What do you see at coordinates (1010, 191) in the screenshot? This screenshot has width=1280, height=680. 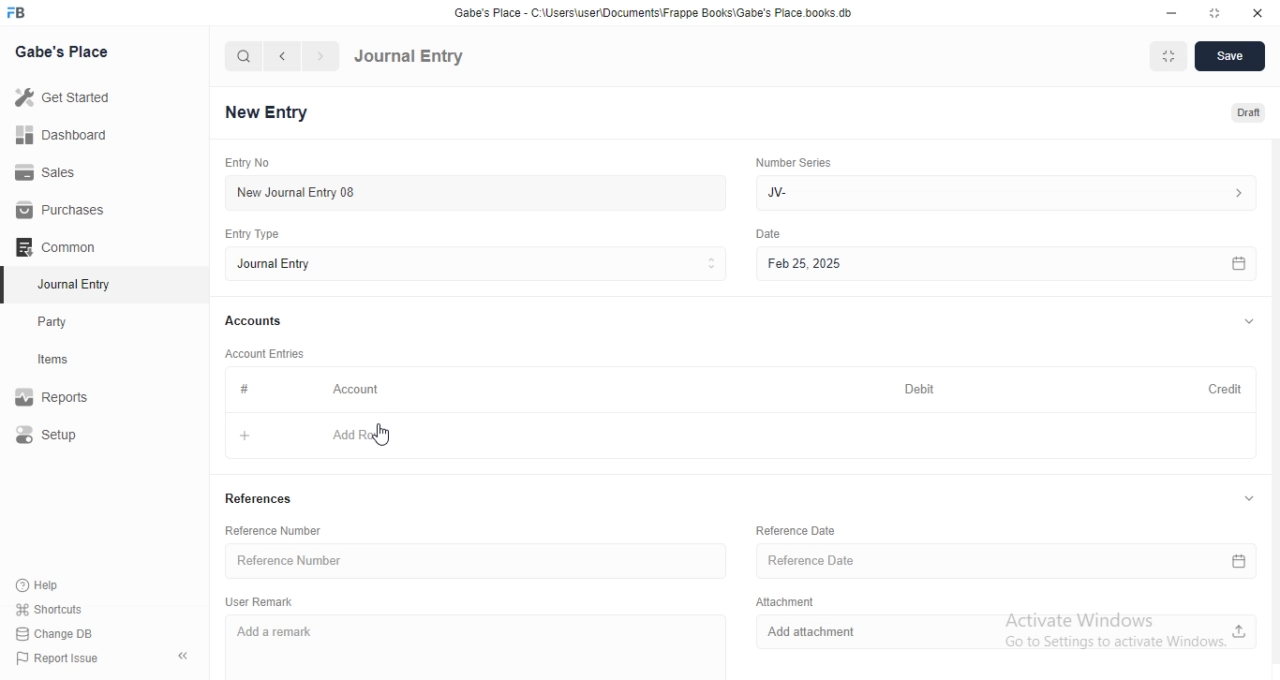 I see `Jv-` at bounding box center [1010, 191].